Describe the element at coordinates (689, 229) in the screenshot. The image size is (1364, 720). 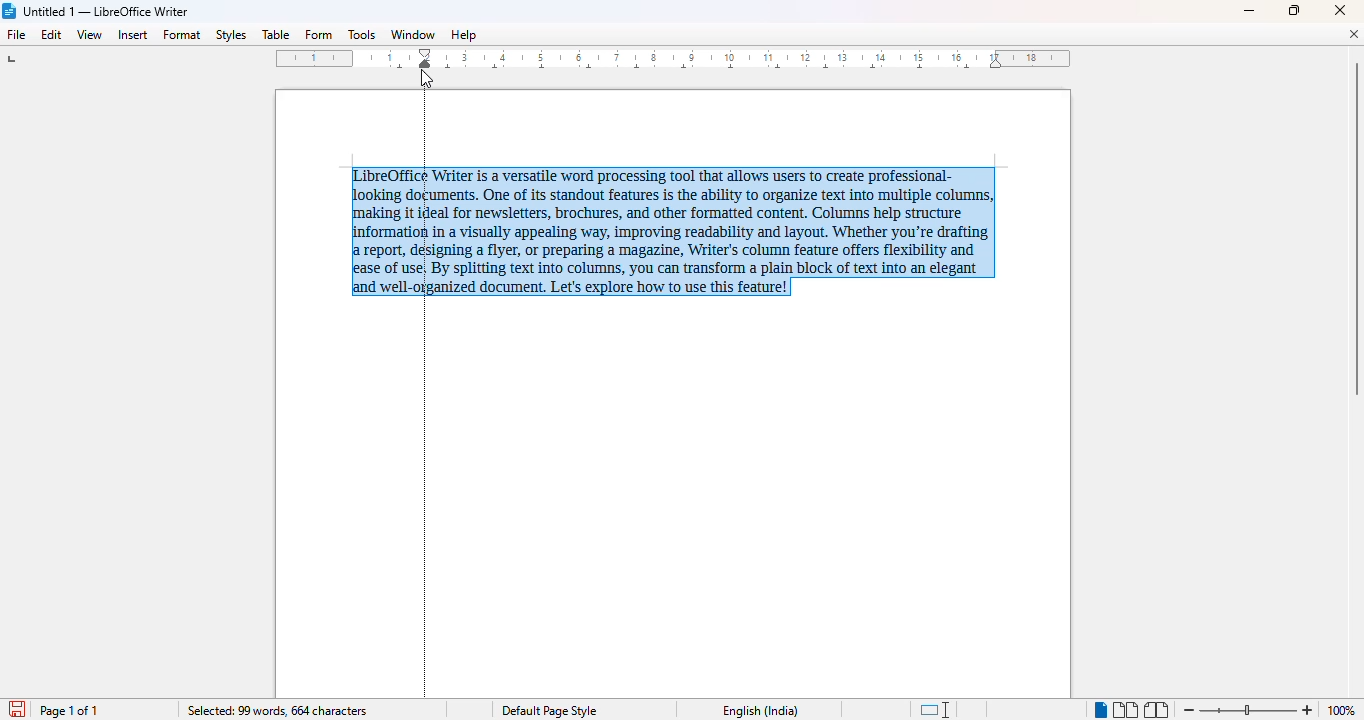
I see `LibreOffice Writer is a versatile word processing tool that allows users to create professional-looking documents. One of its standout features is the ability to organize text into multiple columns, making it ideal for newsletters, brochures, and other formatted content. Columns help structure information in a visually appealing way, improving readability and layout. Whether you're drafting a report, designing a flyer, or preparing a magazine, Writer's column feature offers flexibility and ease of use. By splitting text into columns, you can transform a plain block of text into an elegant and well-organized document. Let's explore how to use this feature! (selected)` at that location.